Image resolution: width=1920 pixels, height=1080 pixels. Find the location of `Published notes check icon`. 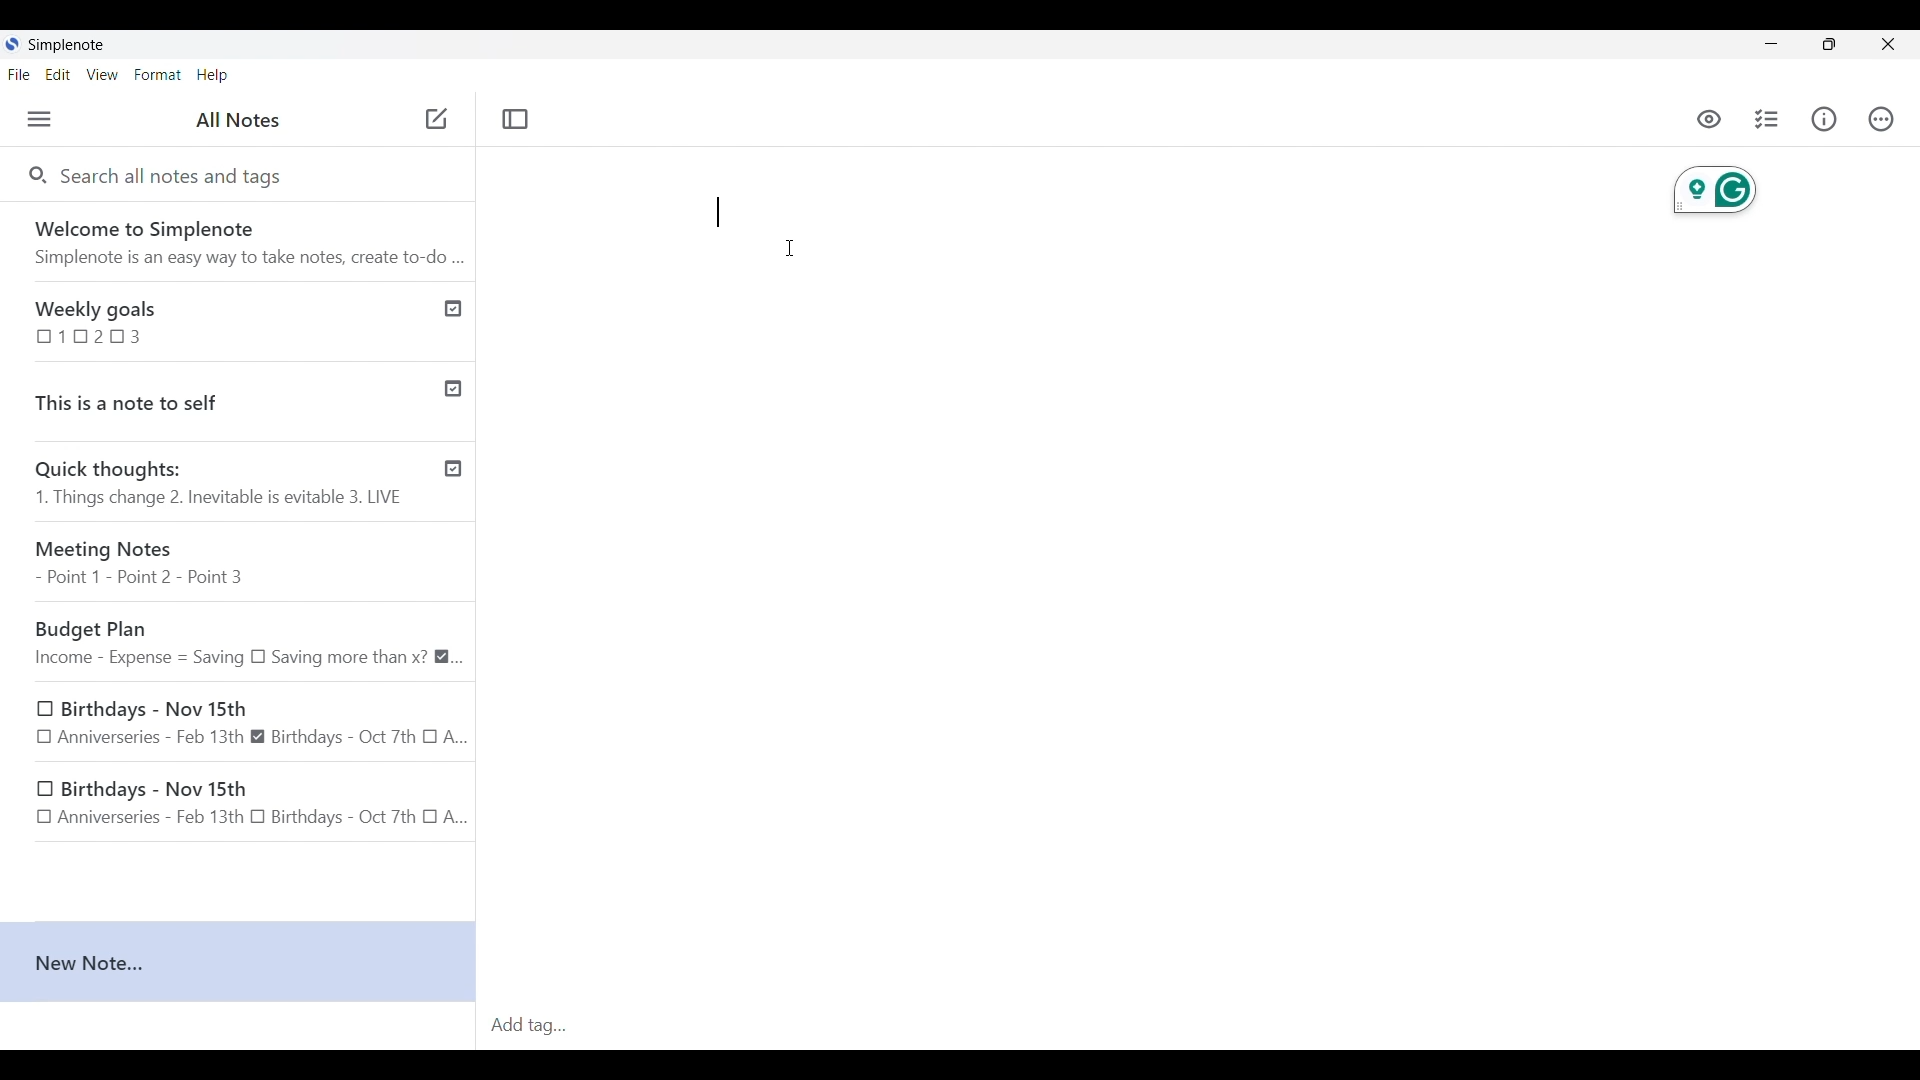

Published notes check icon is located at coordinates (453, 385).